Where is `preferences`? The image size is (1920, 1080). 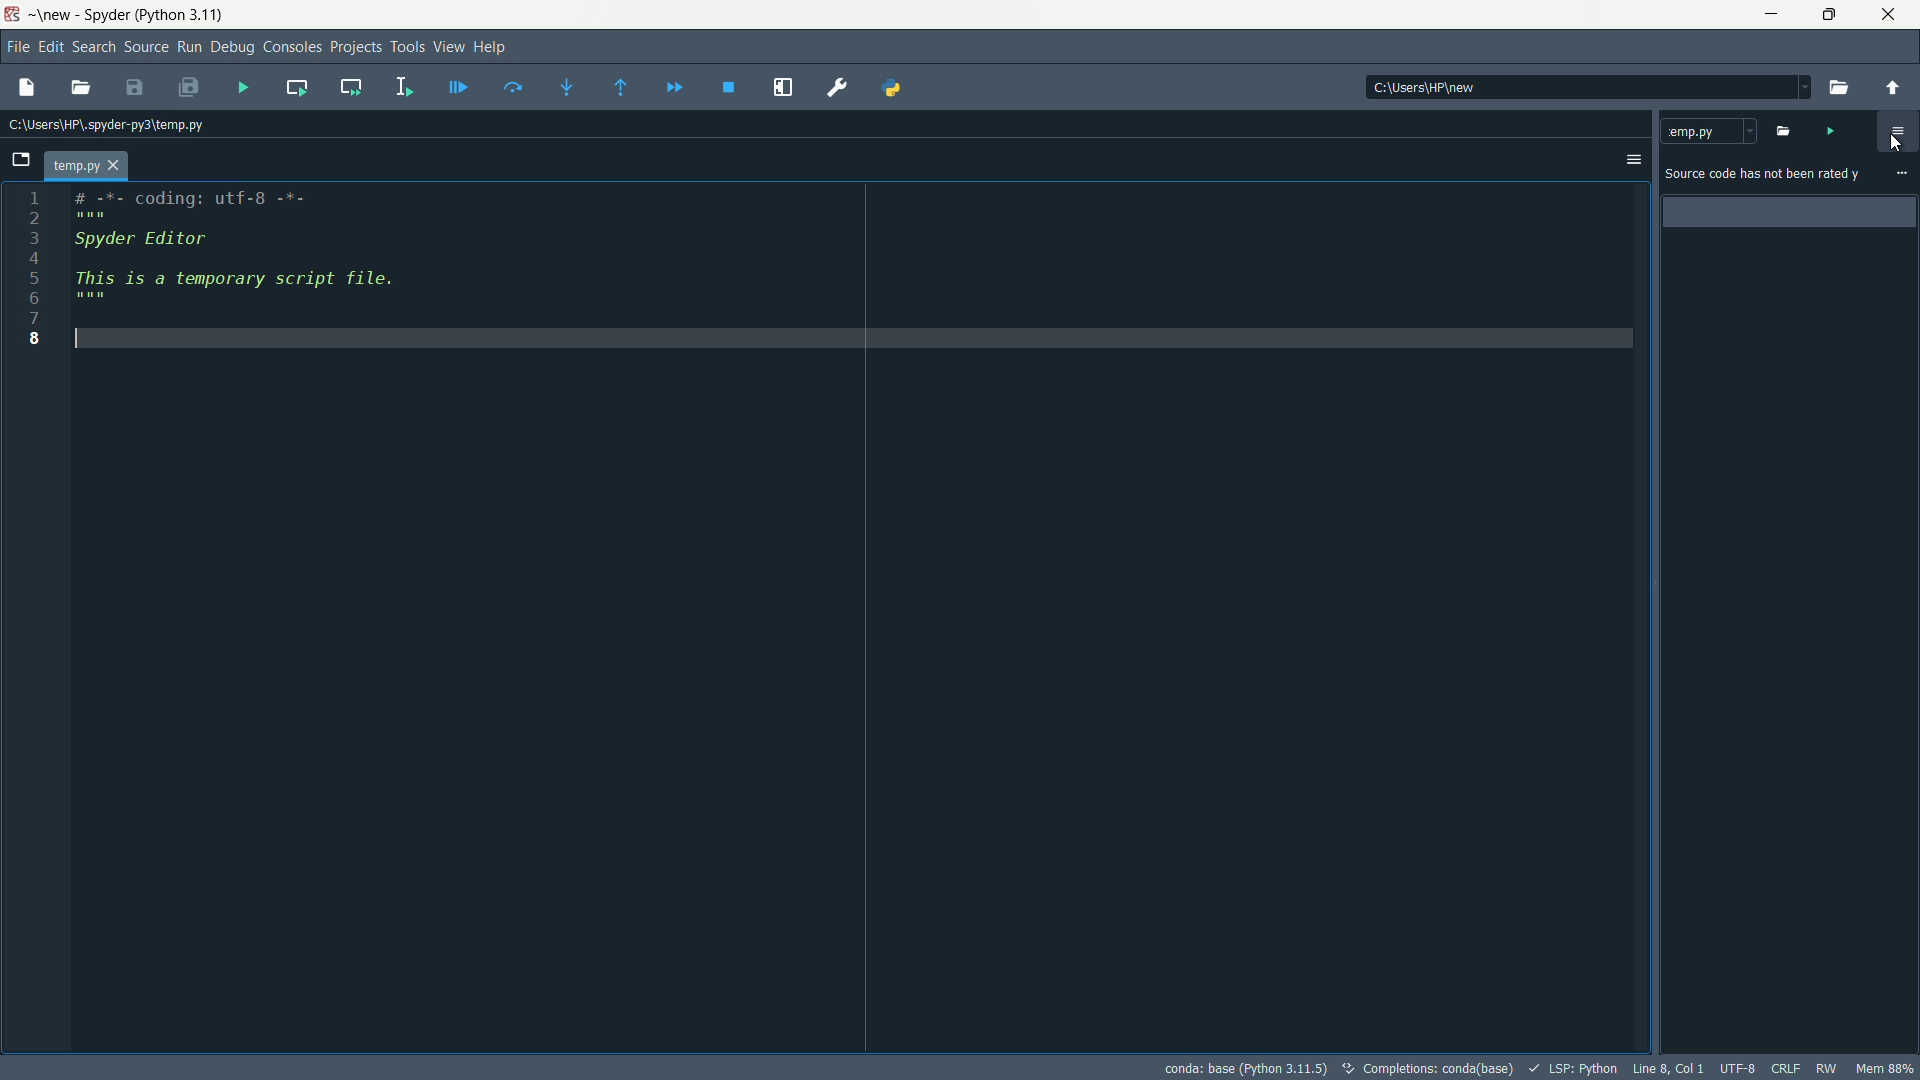 preferences is located at coordinates (837, 86).